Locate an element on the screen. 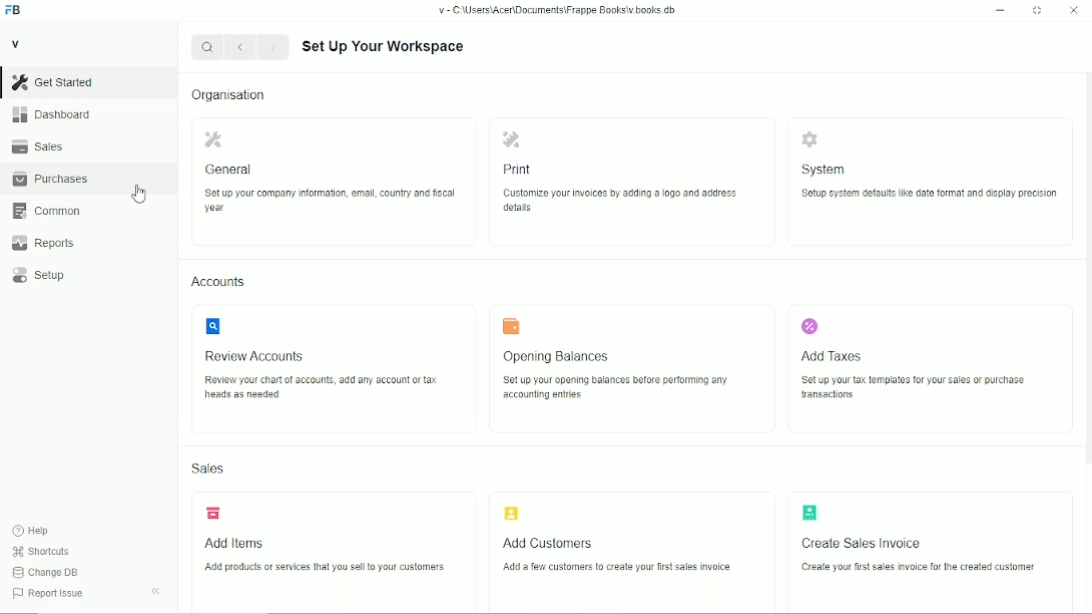 The image size is (1092, 614). get started is located at coordinates (53, 82).